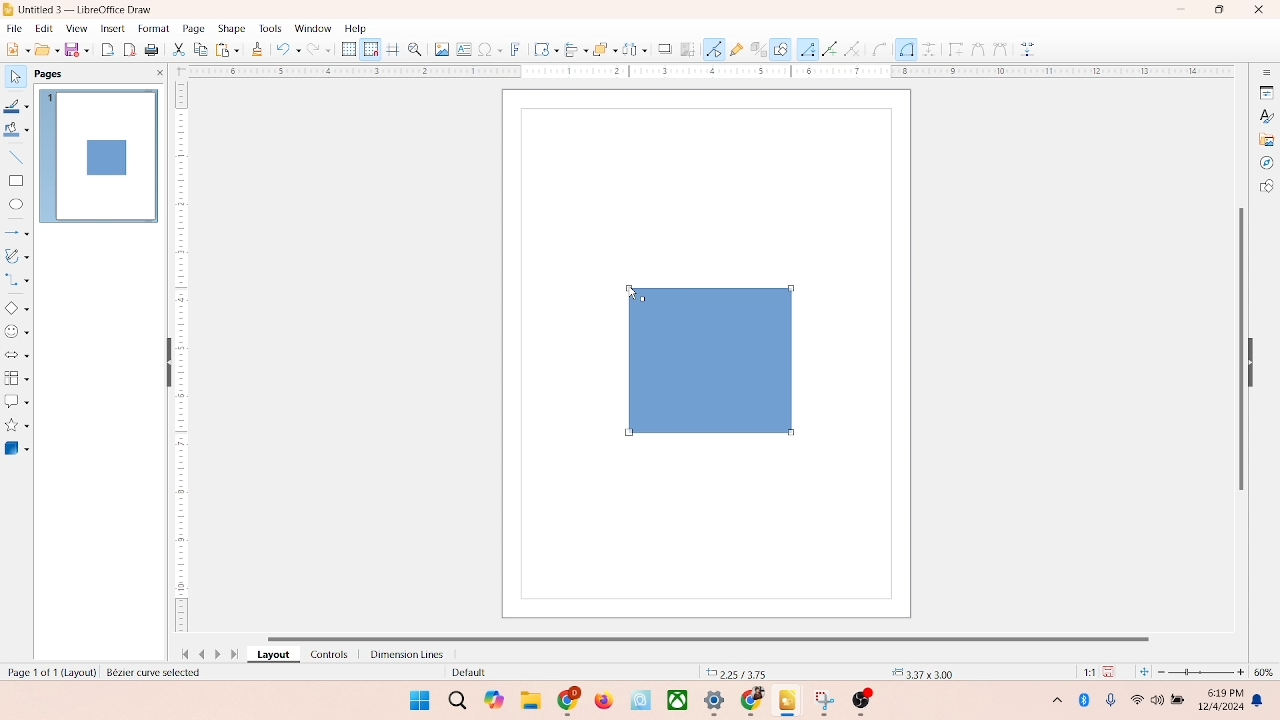 The width and height of the screenshot is (1280, 720). I want to click on save, so click(1112, 671).